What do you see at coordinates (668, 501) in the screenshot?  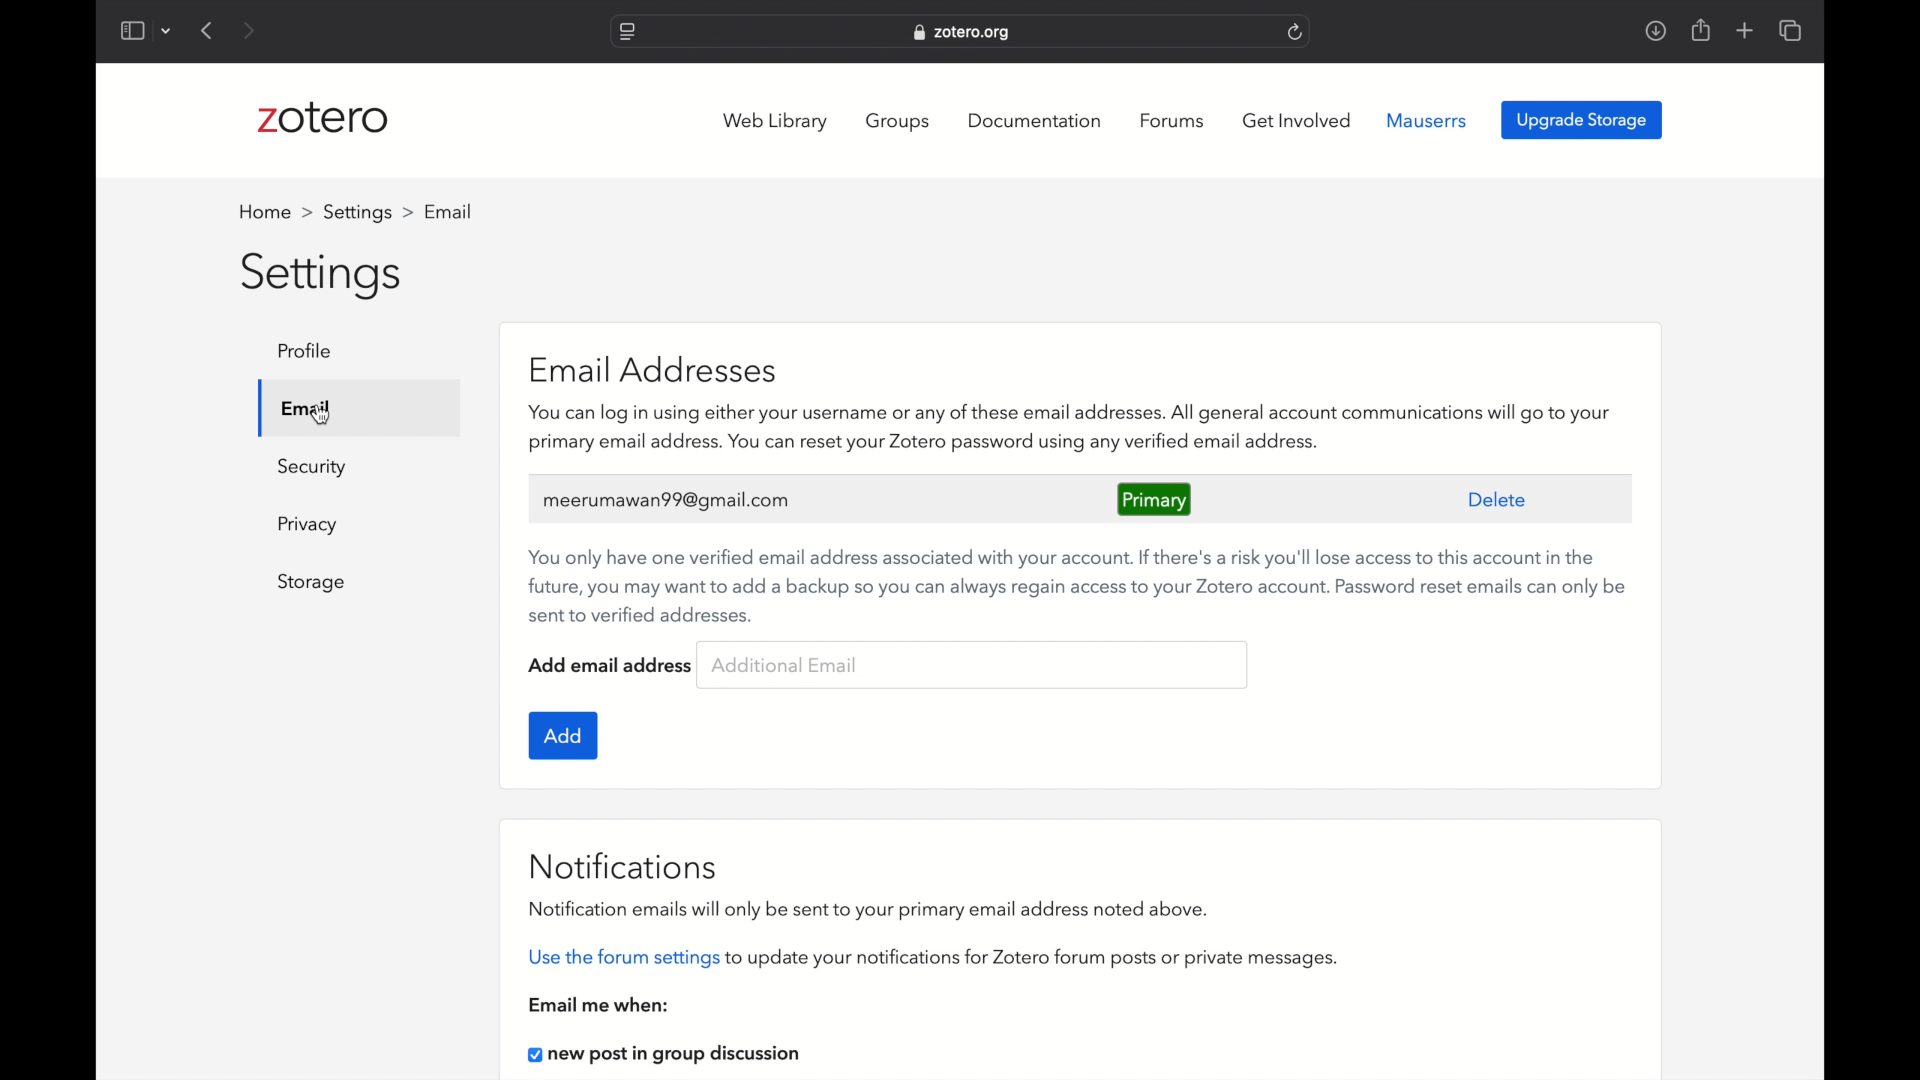 I see `user's email address` at bounding box center [668, 501].